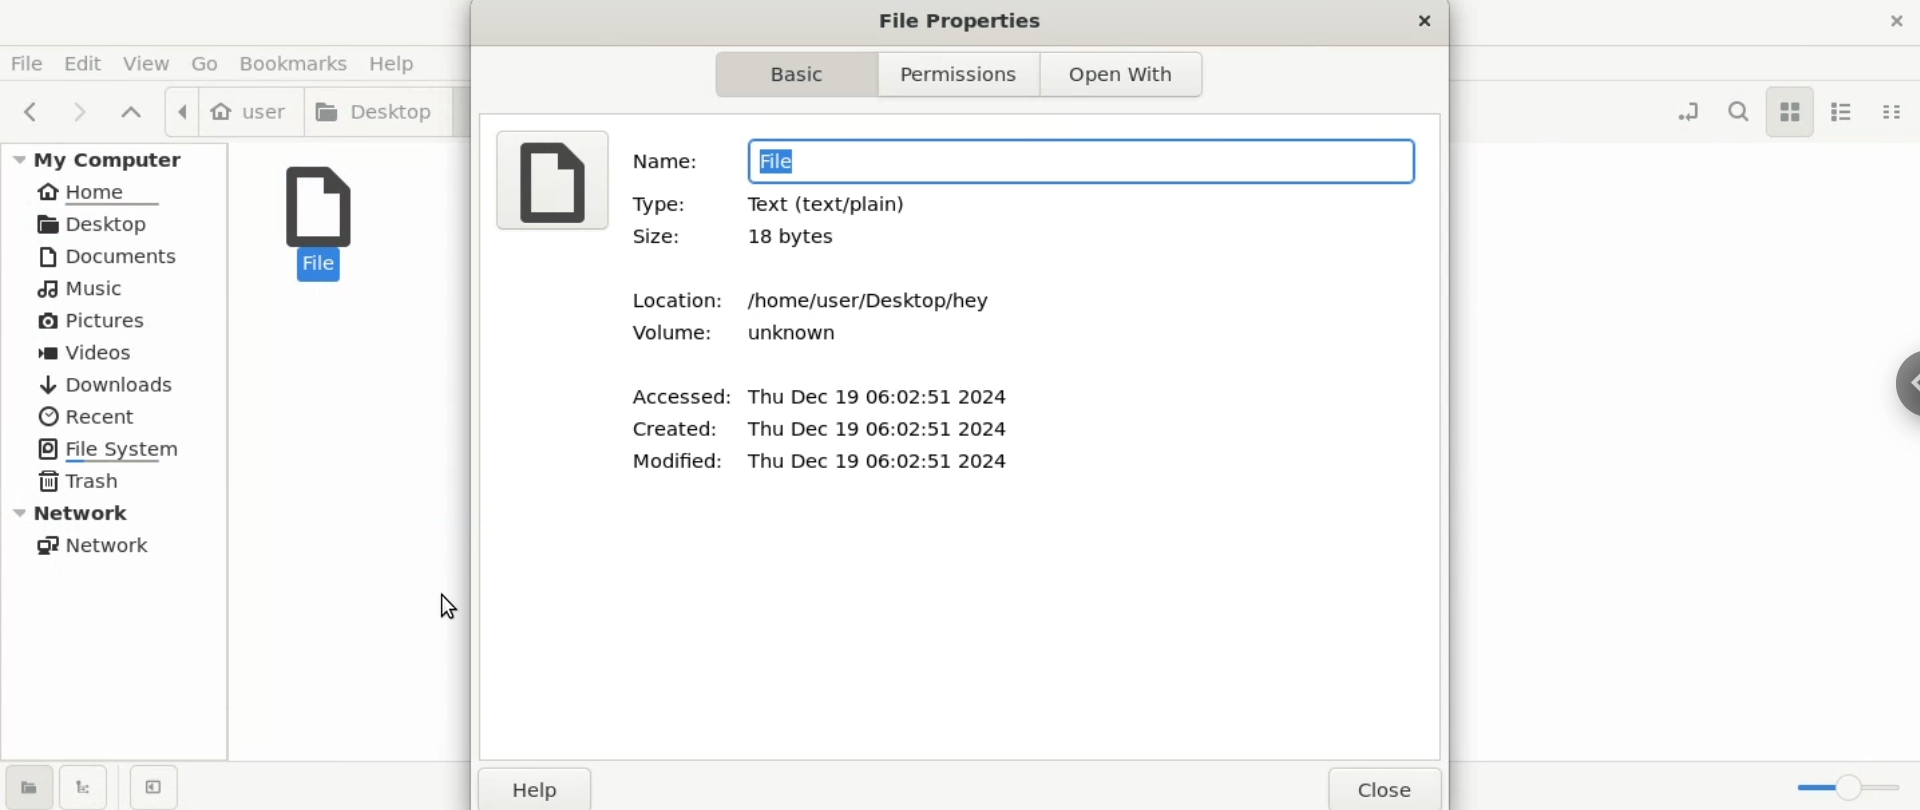  What do you see at coordinates (1850, 790) in the screenshot?
I see `zoom` at bounding box center [1850, 790].